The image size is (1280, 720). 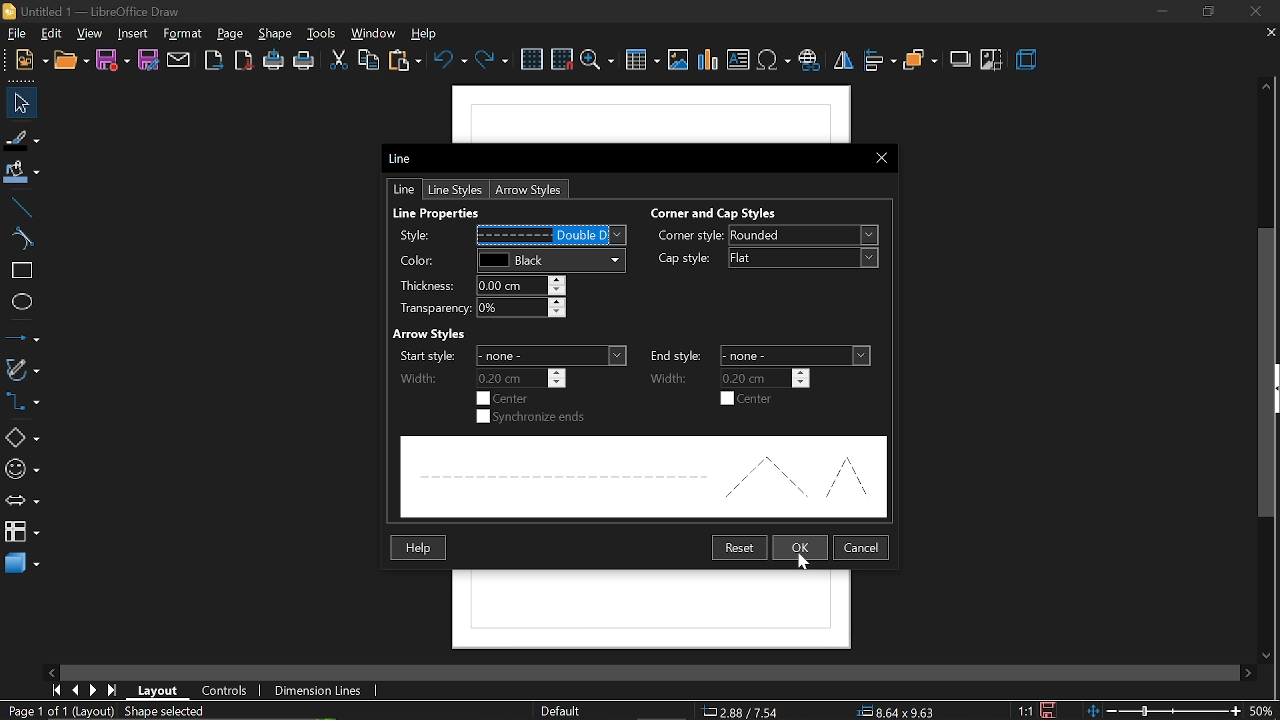 What do you see at coordinates (760, 354) in the screenshot?
I see `end style` at bounding box center [760, 354].